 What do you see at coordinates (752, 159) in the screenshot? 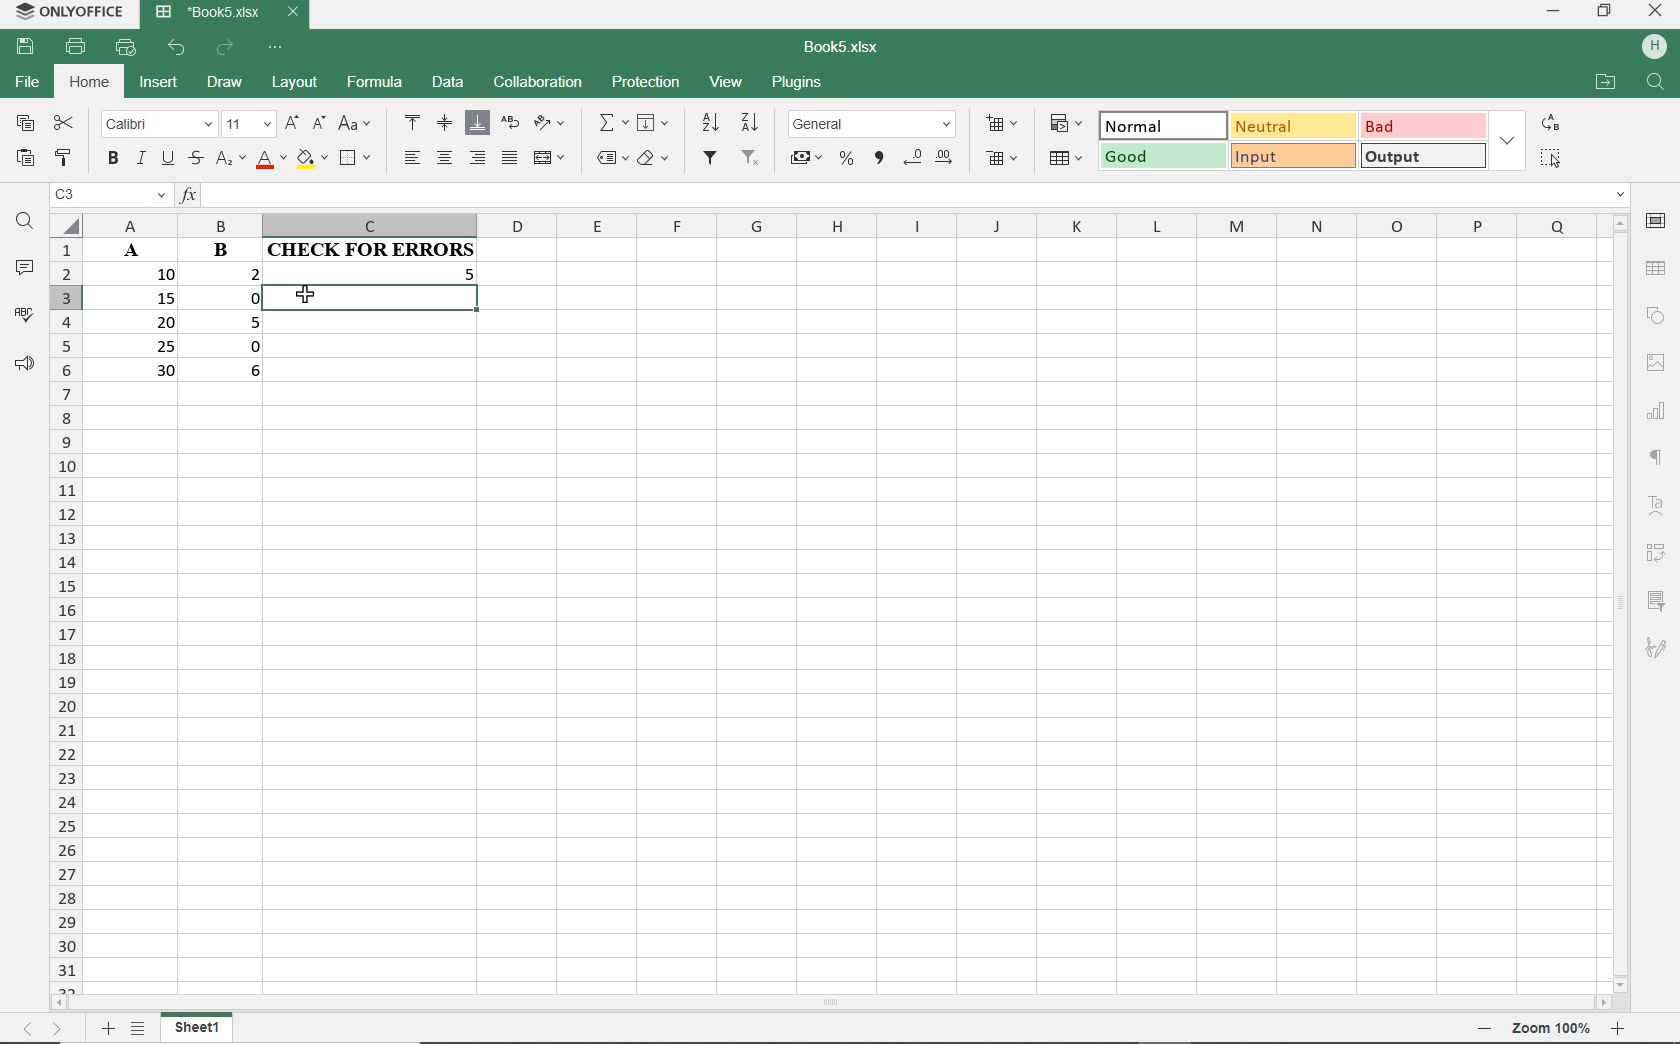
I see `REMOVE FILTERS` at bounding box center [752, 159].